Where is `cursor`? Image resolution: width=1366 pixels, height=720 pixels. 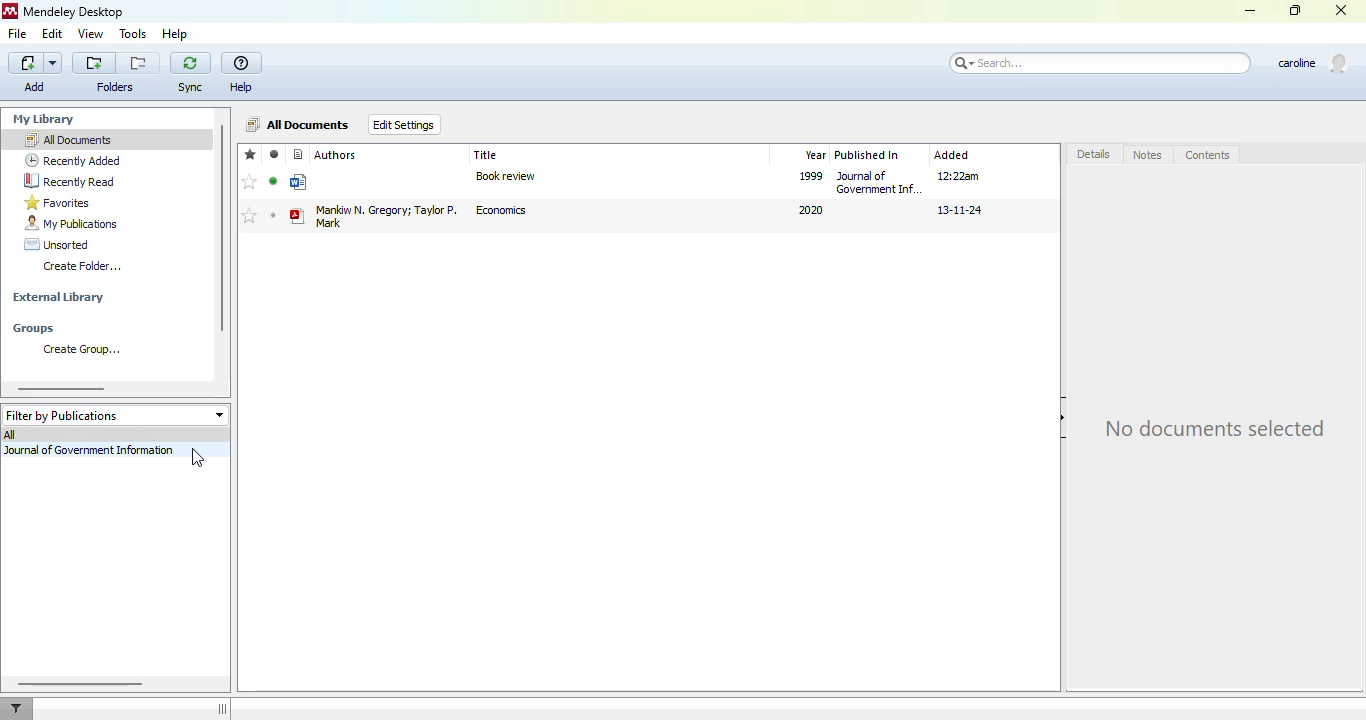 cursor is located at coordinates (197, 457).